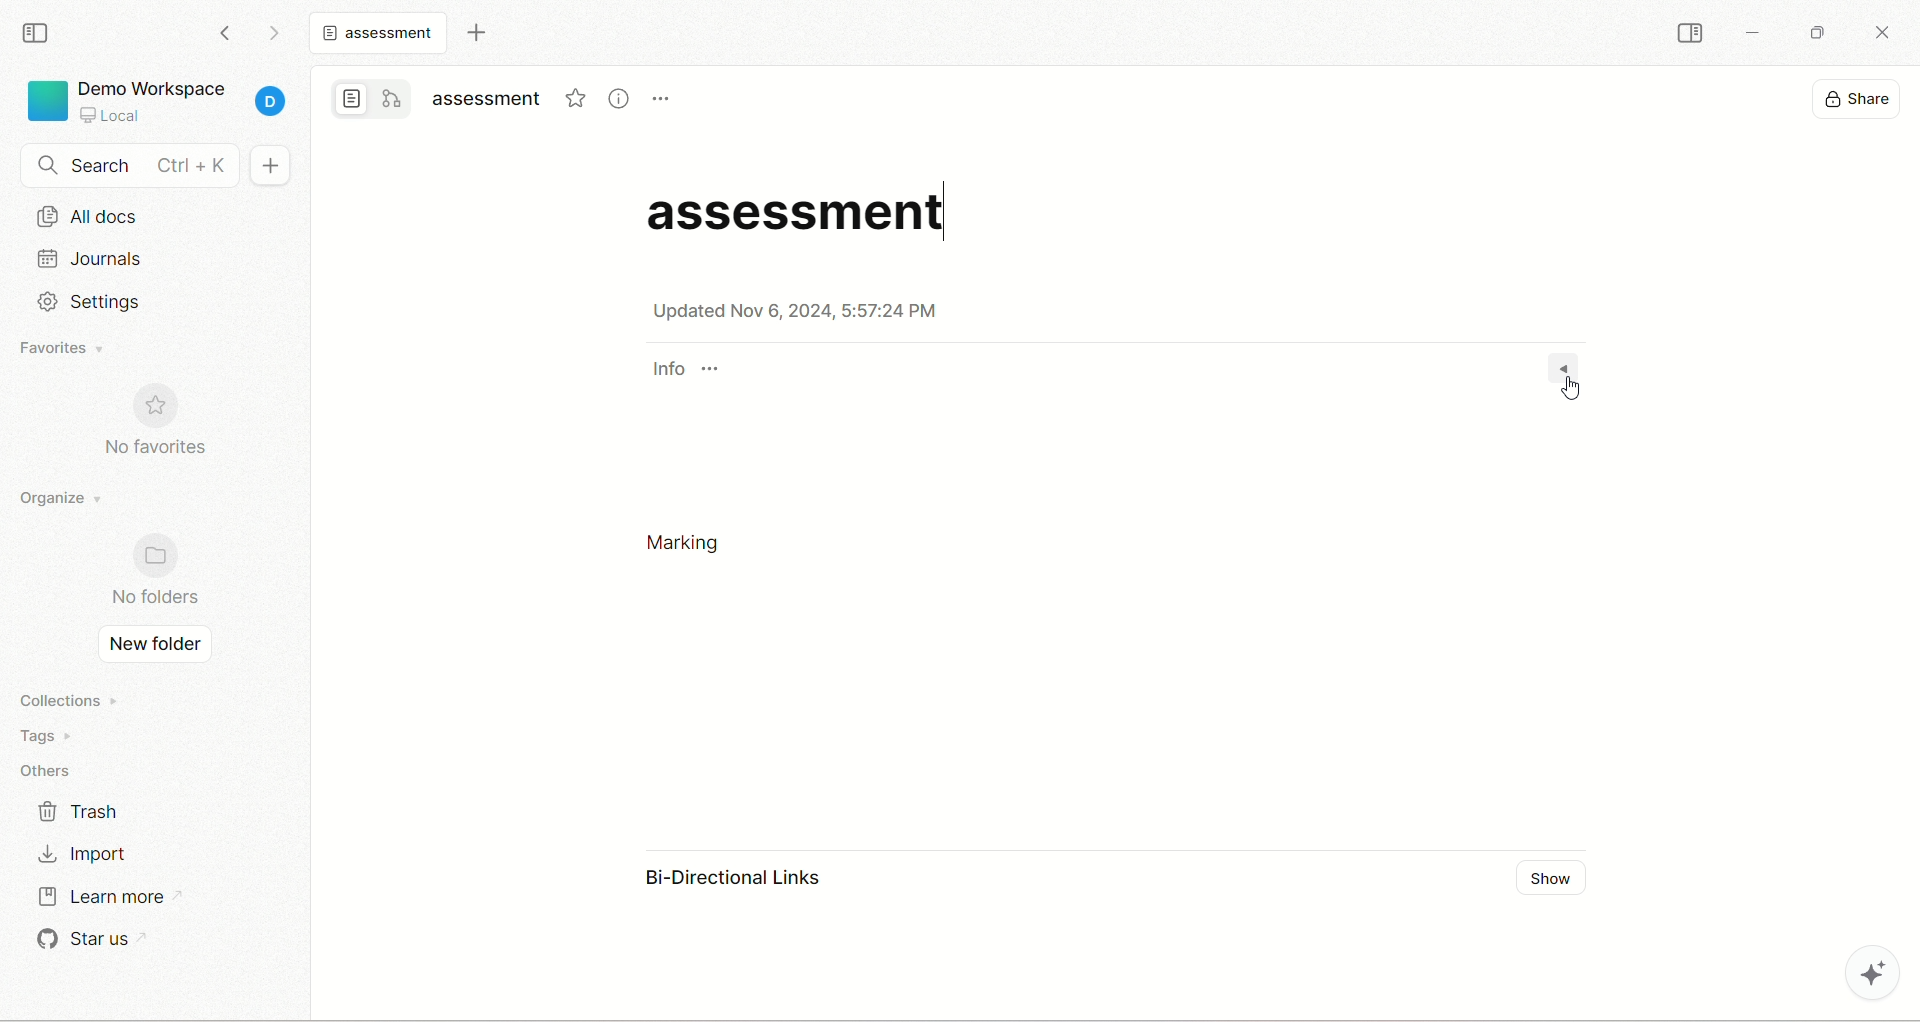  Describe the element at coordinates (92, 257) in the screenshot. I see `journals` at that location.